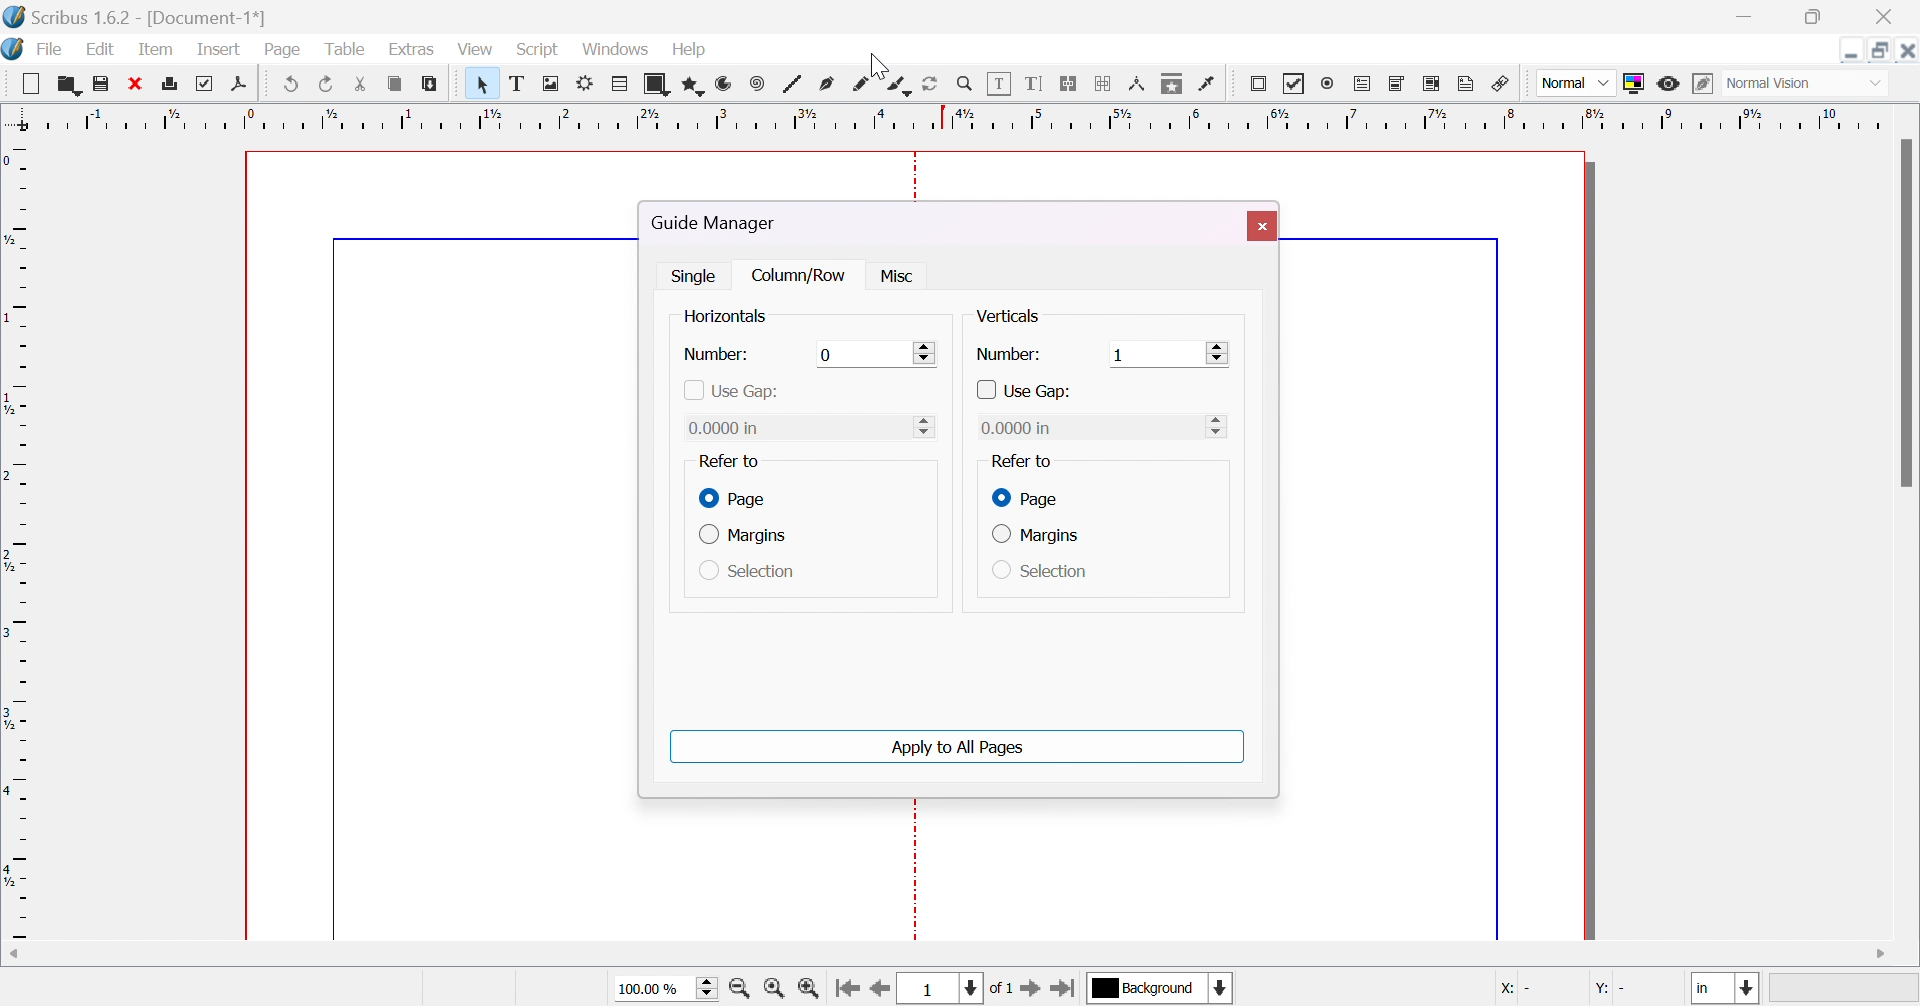 This screenshot has width=1920, height=1006. What do you see at coordinates (476, 83) in the screenshot?
I see `Pointer` at bounding box center [476, 83].